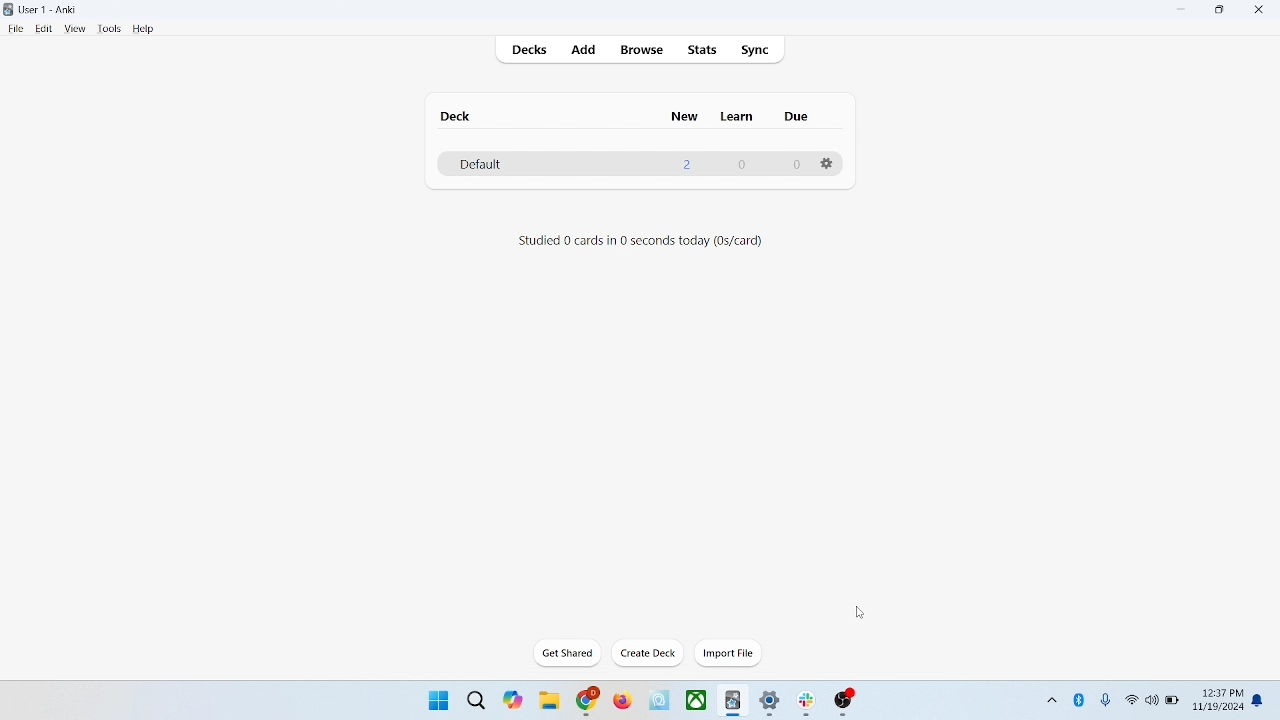 The image size is (1280, 720). I want to click on view, so click(76, 29).